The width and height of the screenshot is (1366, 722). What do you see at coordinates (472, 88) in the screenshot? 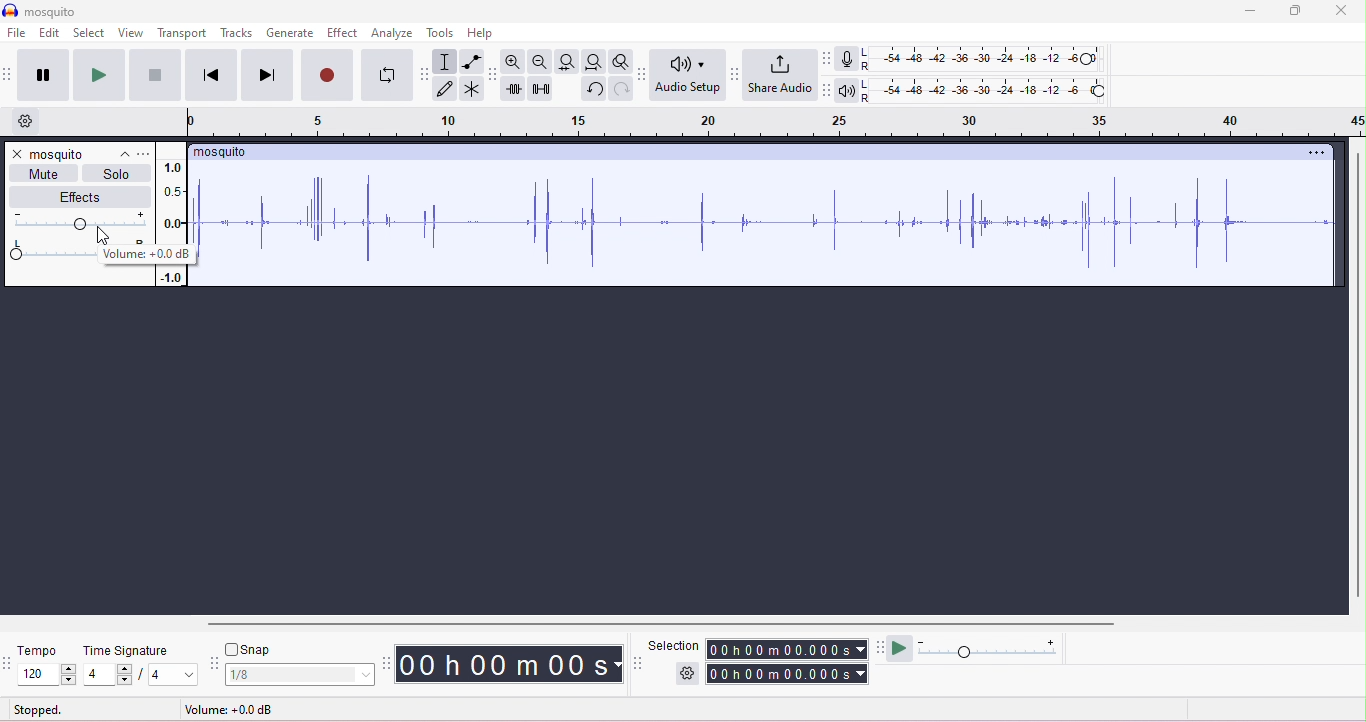
I see `multi` at bounding box center [472, 88].